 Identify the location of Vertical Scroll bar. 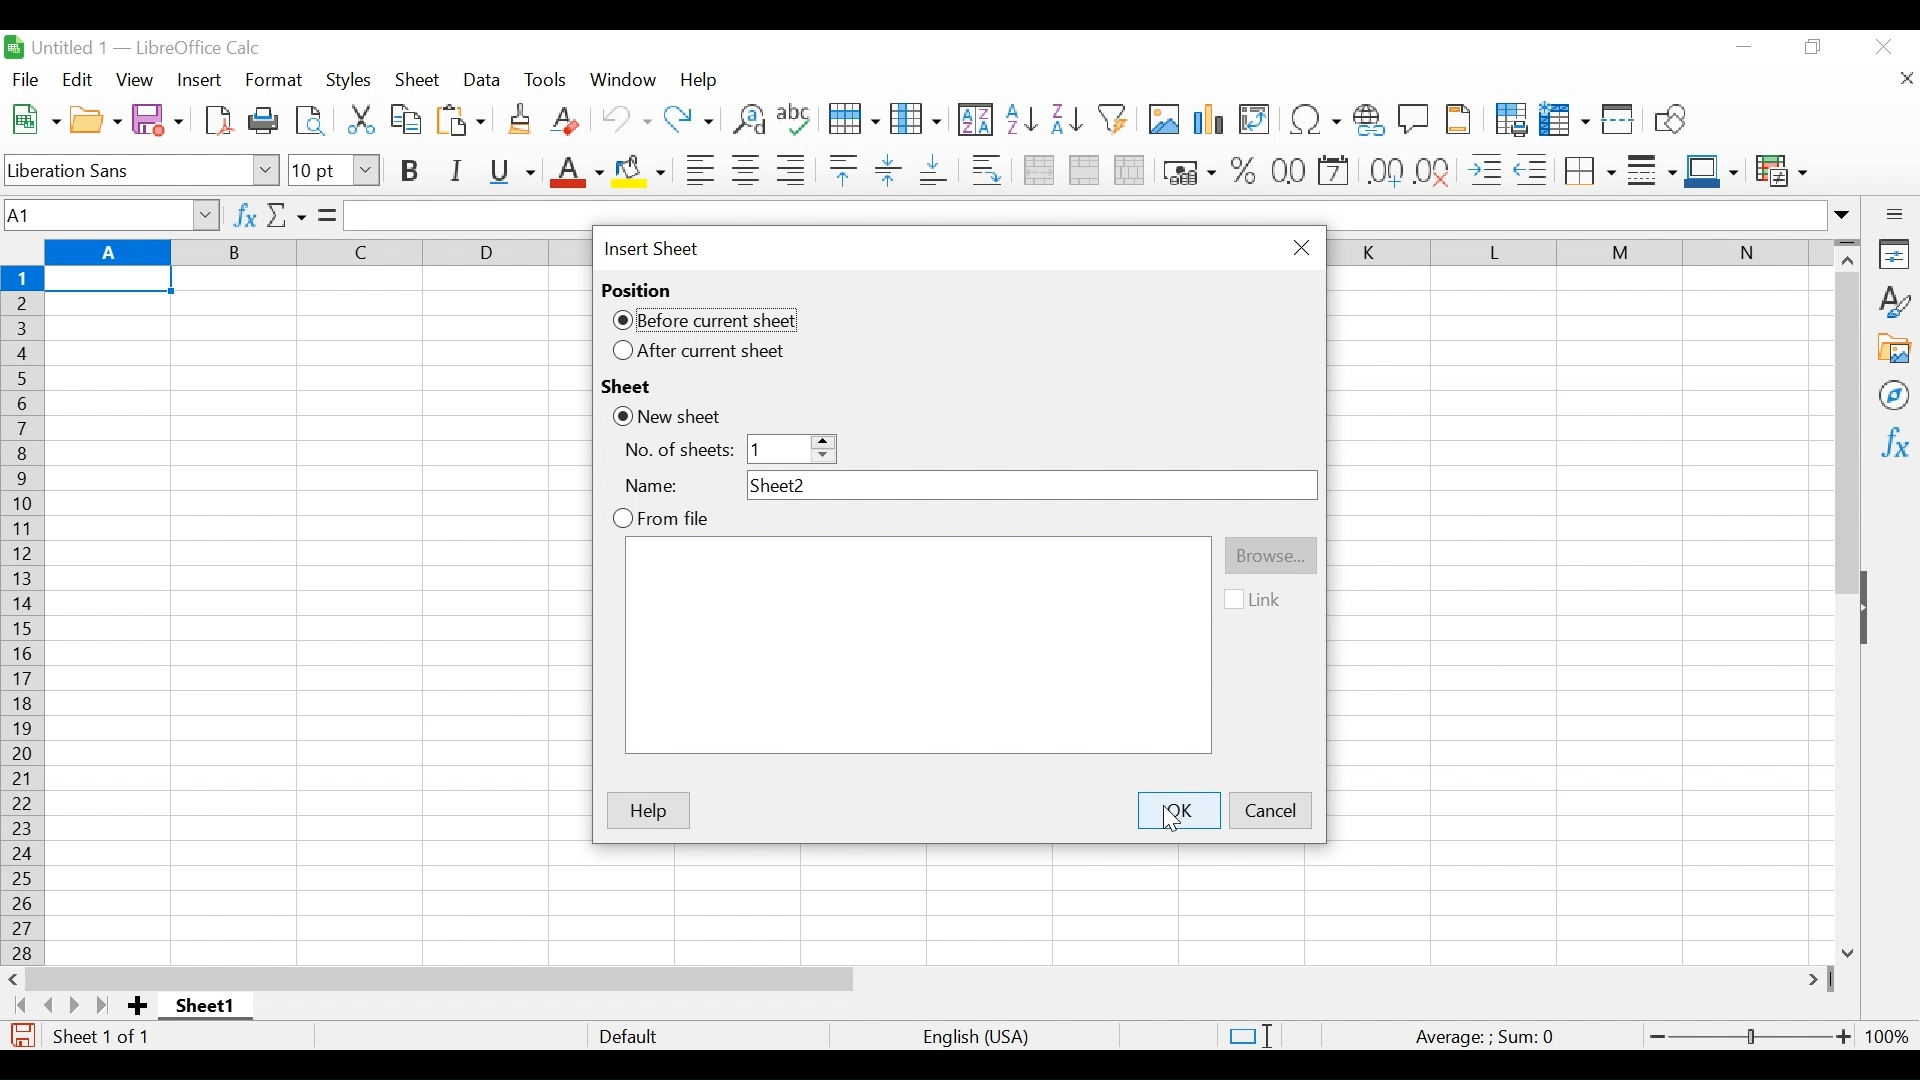
(1847, 435).